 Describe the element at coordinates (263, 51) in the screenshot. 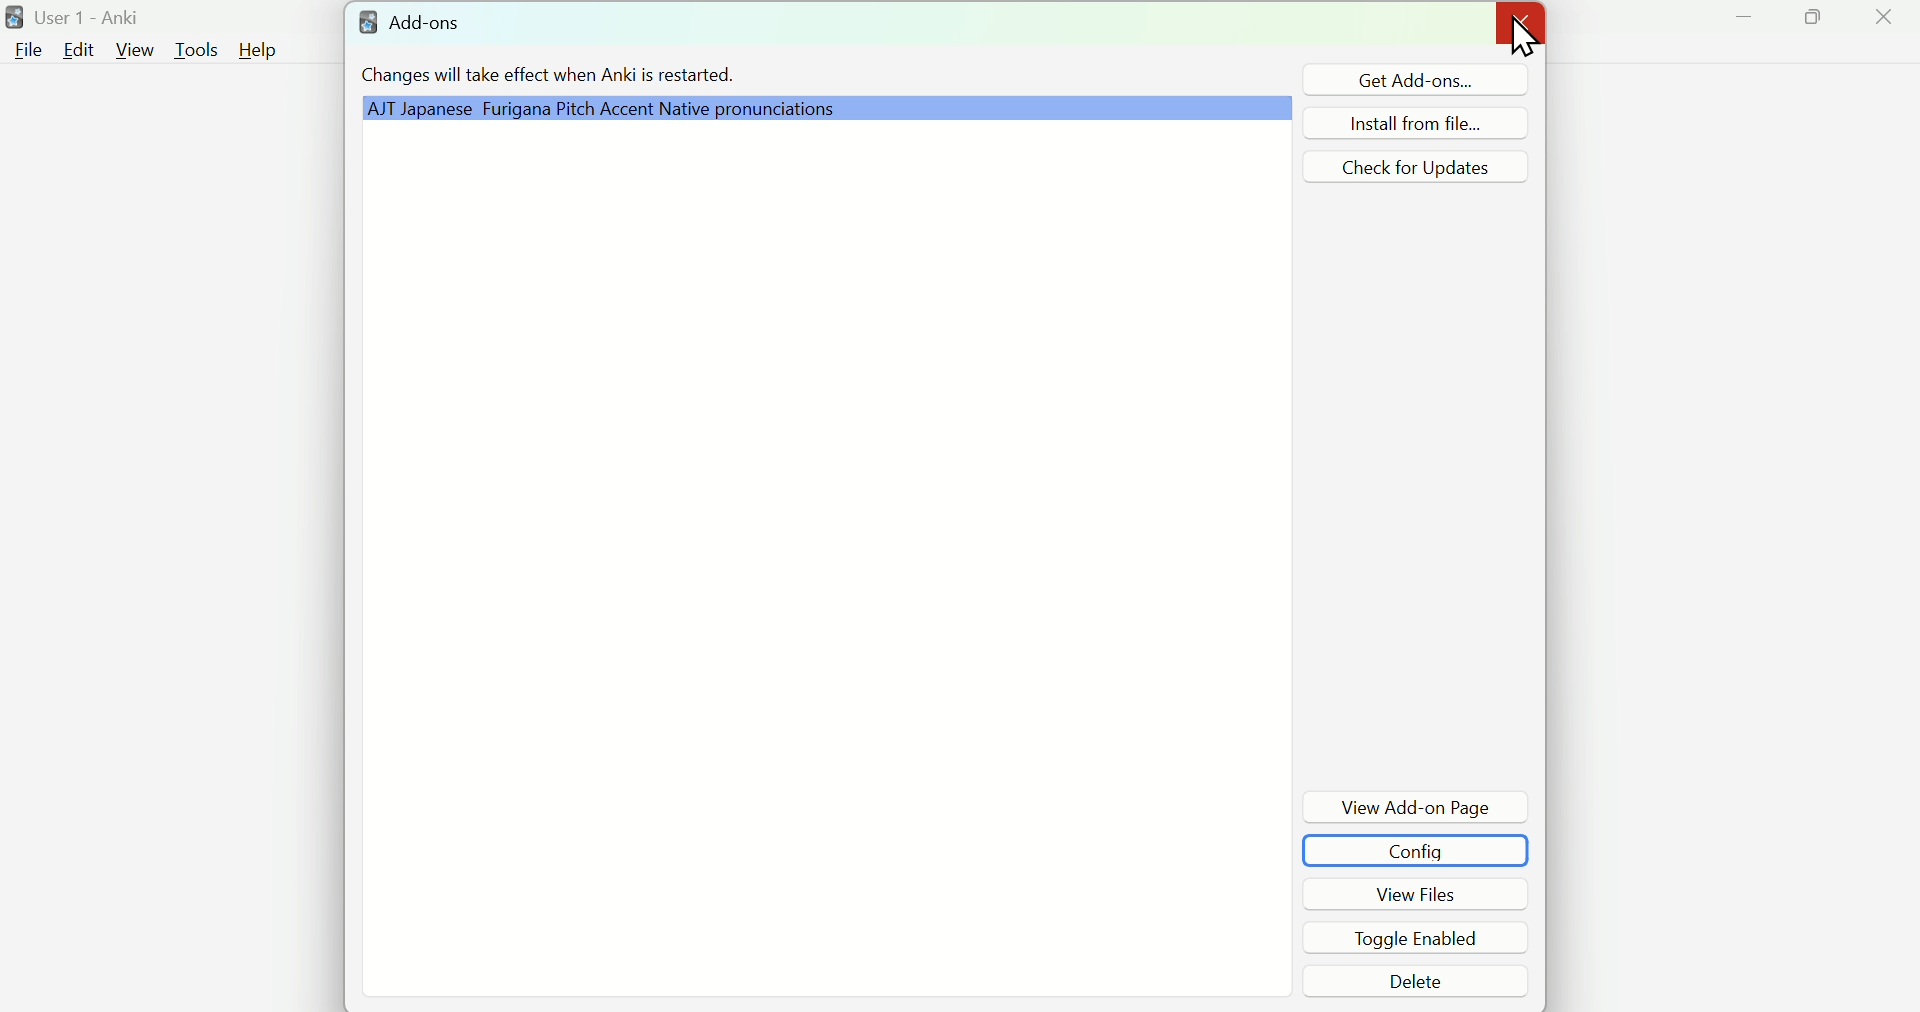

I see `Help` at that location.